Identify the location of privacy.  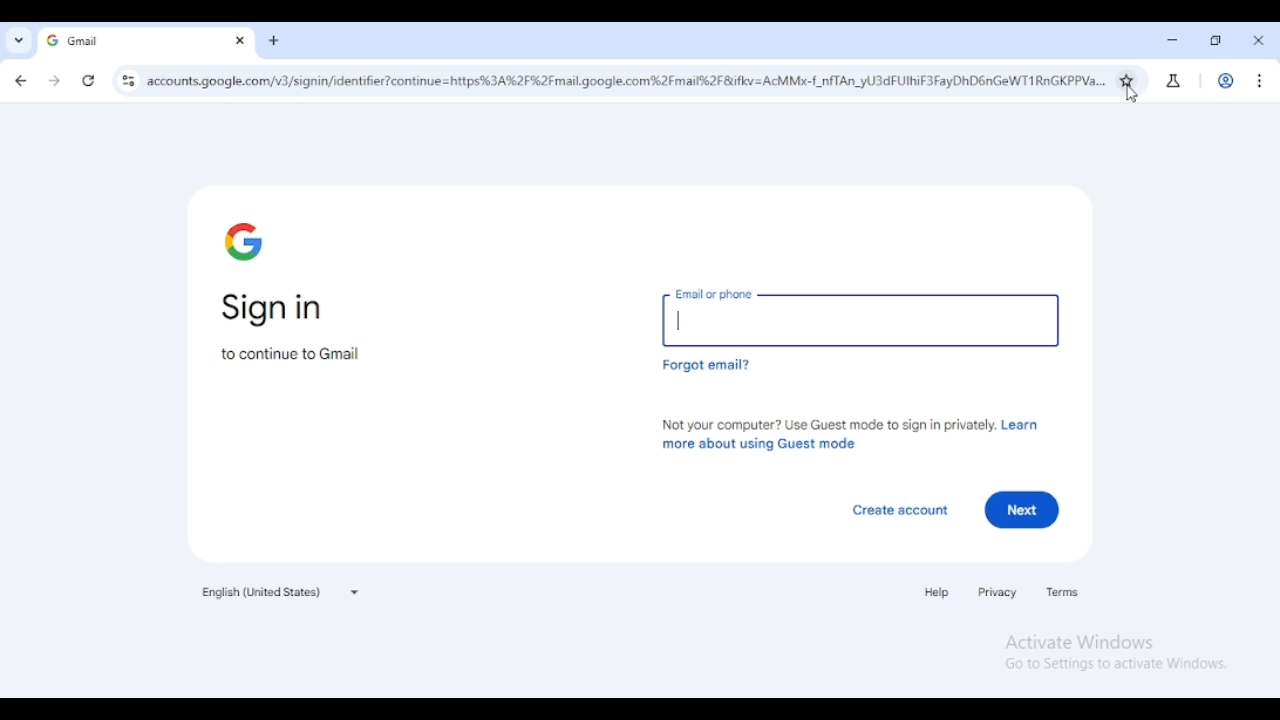
(998, 593).